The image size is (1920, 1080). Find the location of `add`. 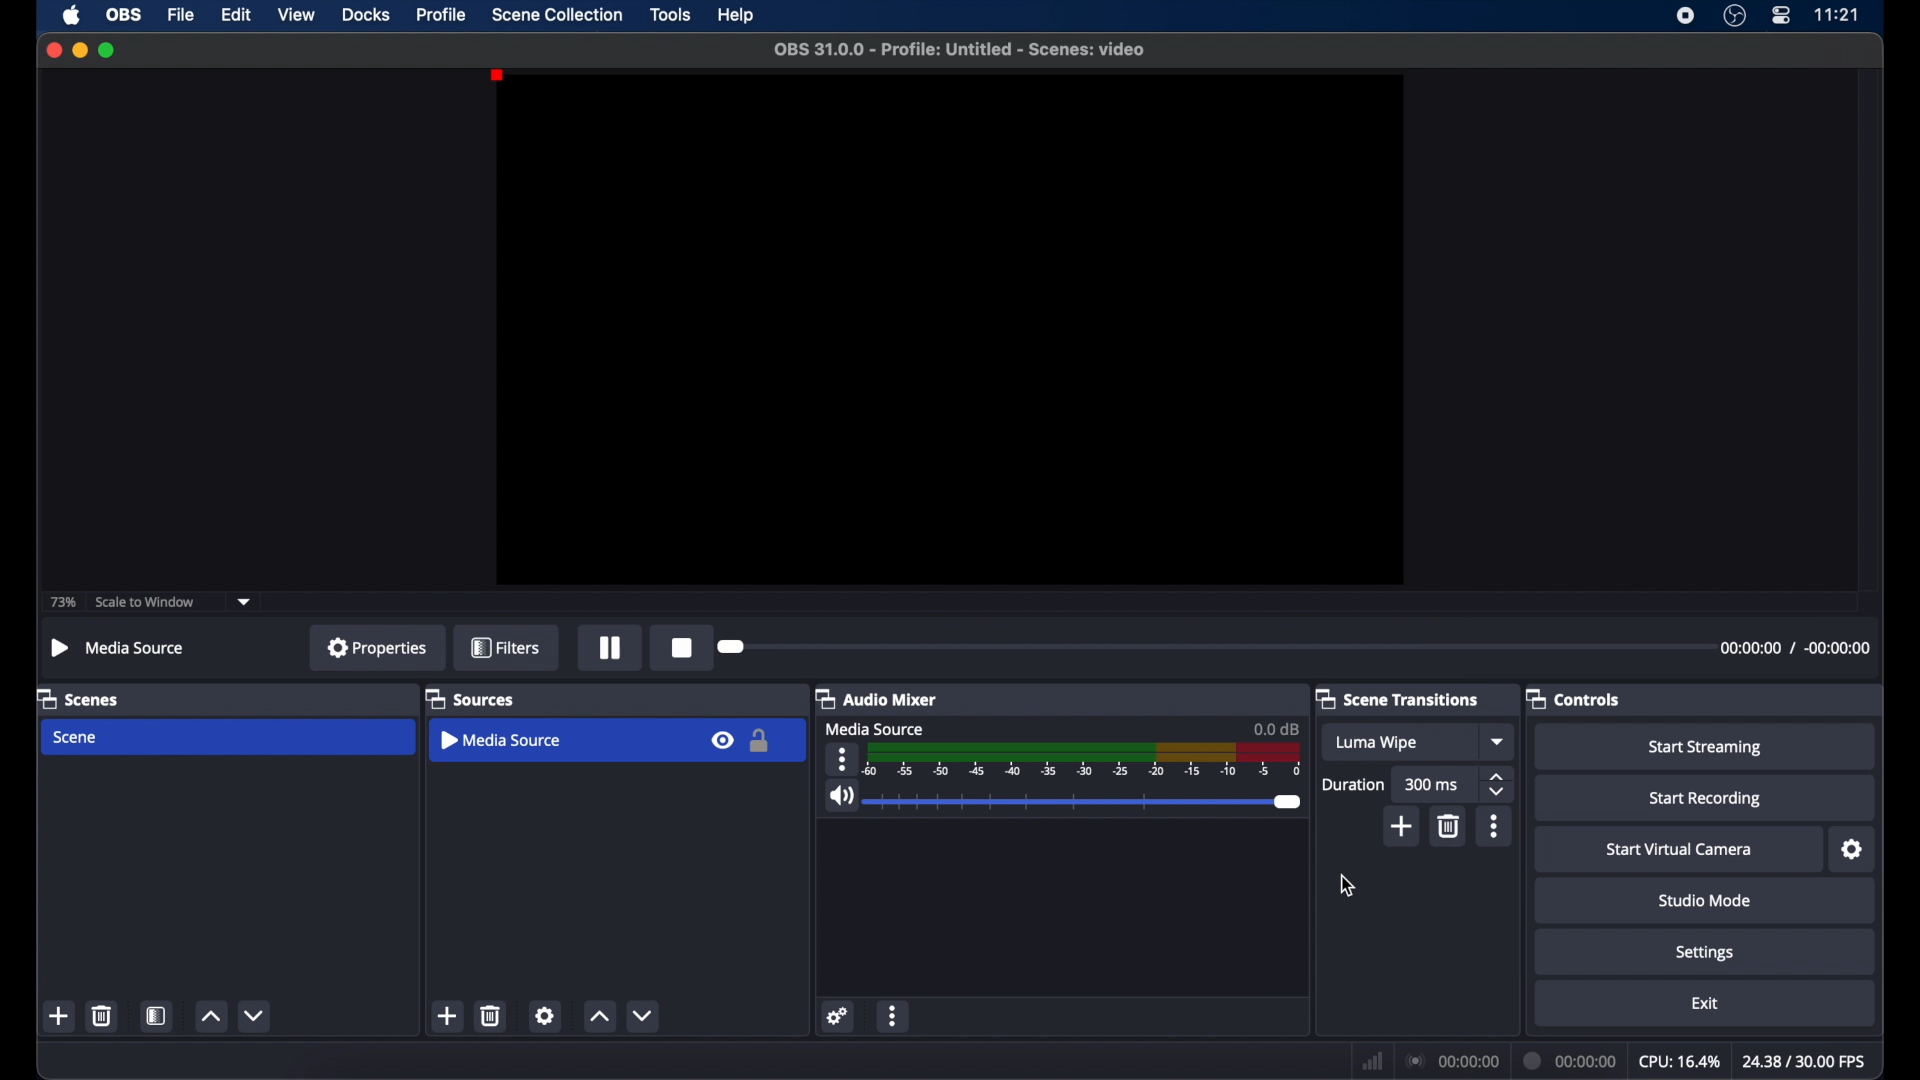

add is located at coordinates (448, 1016).